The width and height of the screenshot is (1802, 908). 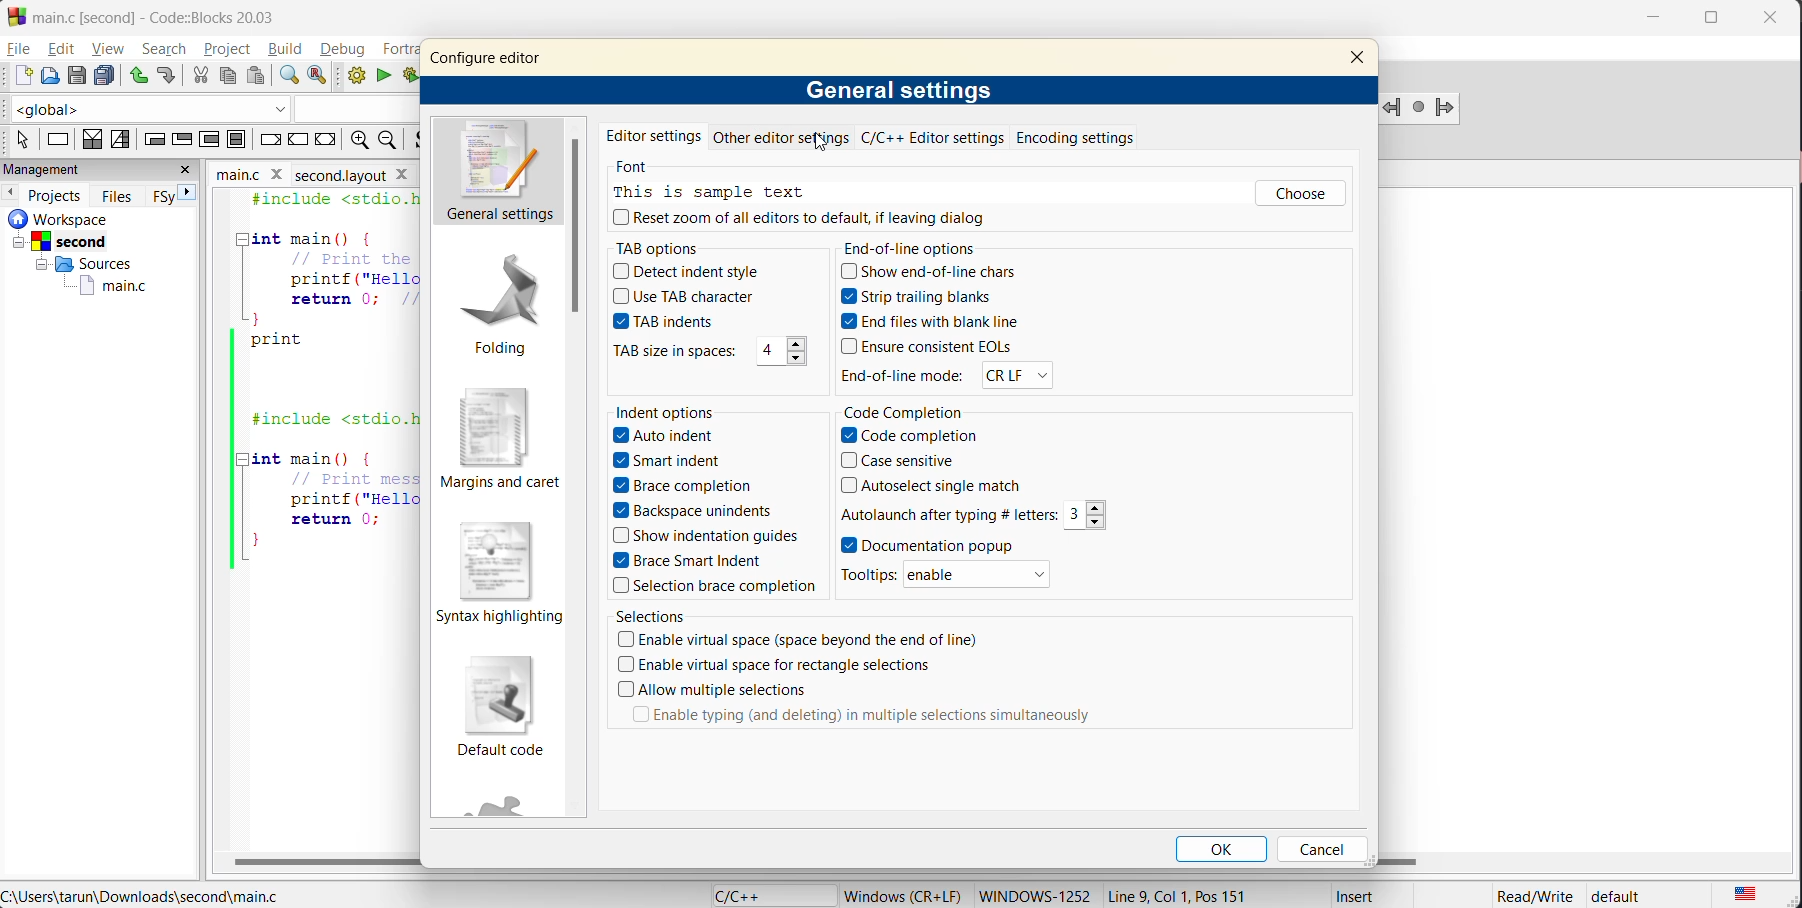 I want to click on Code completion, so click(x=908, y=434).